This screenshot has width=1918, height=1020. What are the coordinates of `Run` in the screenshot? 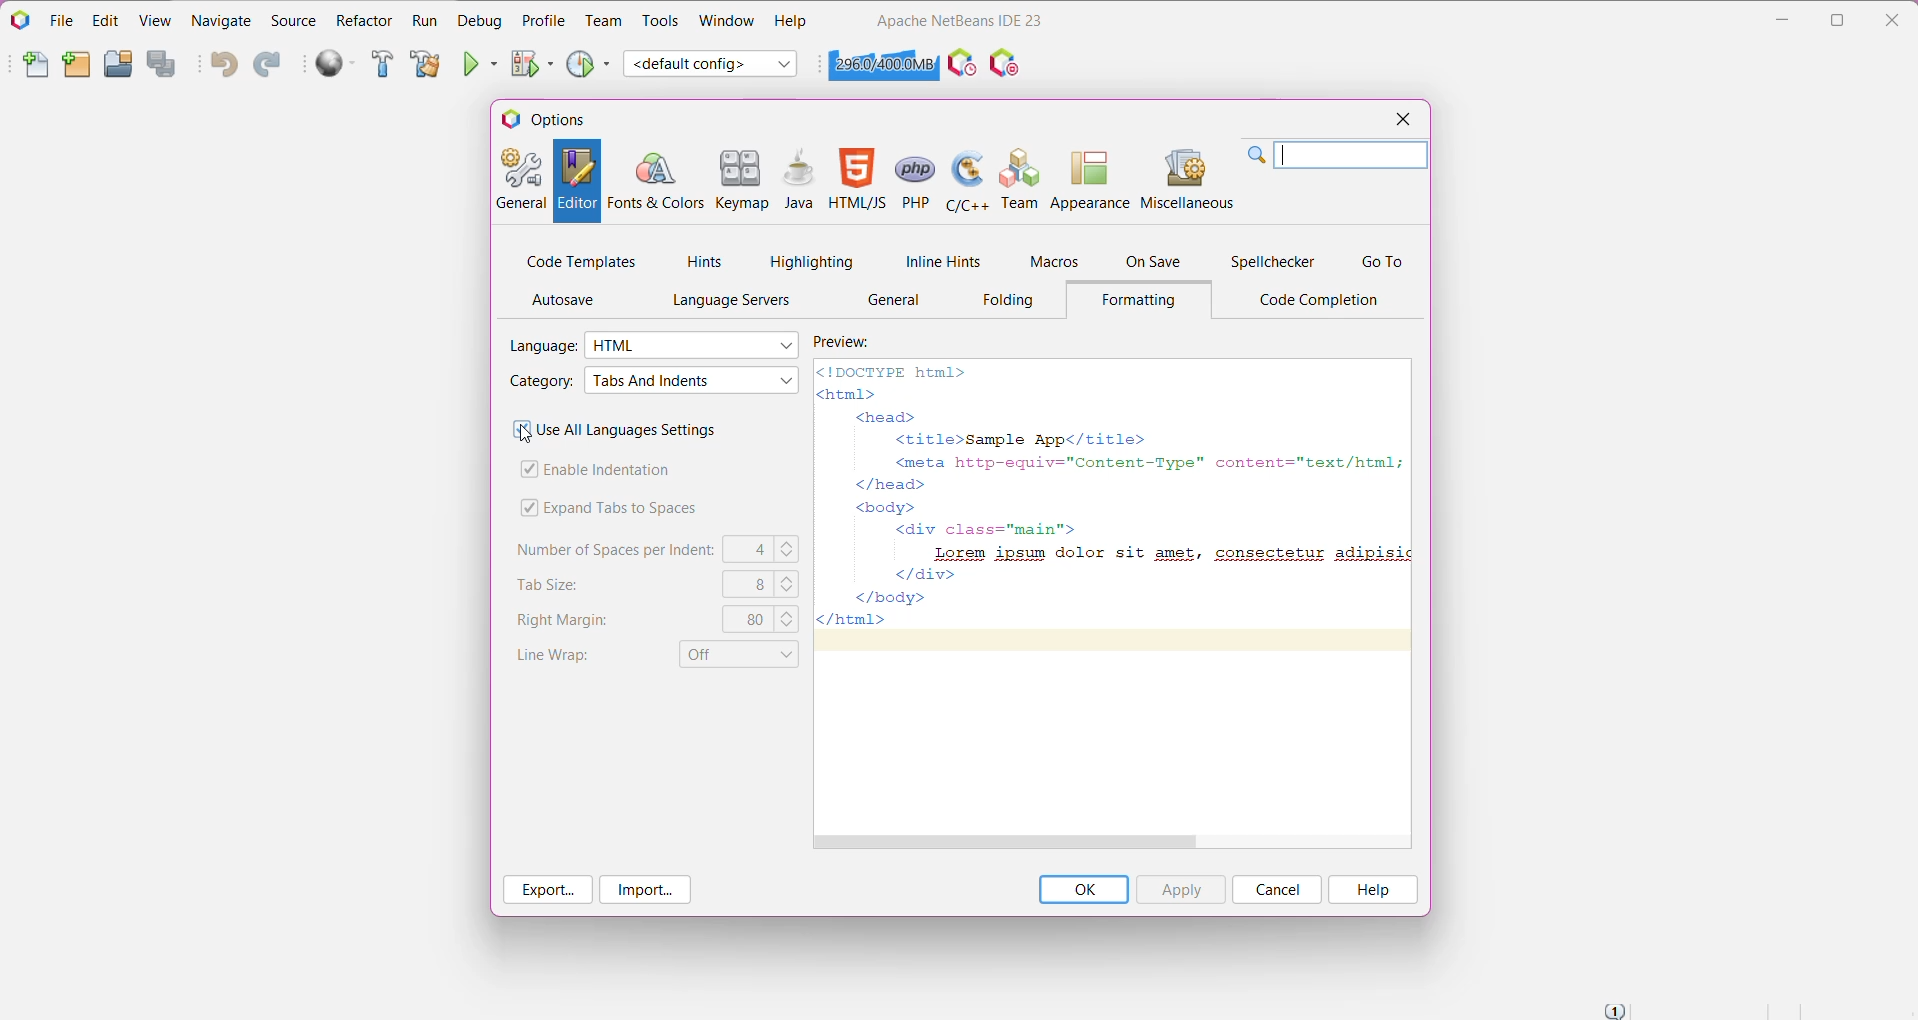 It's located at (424, 22).